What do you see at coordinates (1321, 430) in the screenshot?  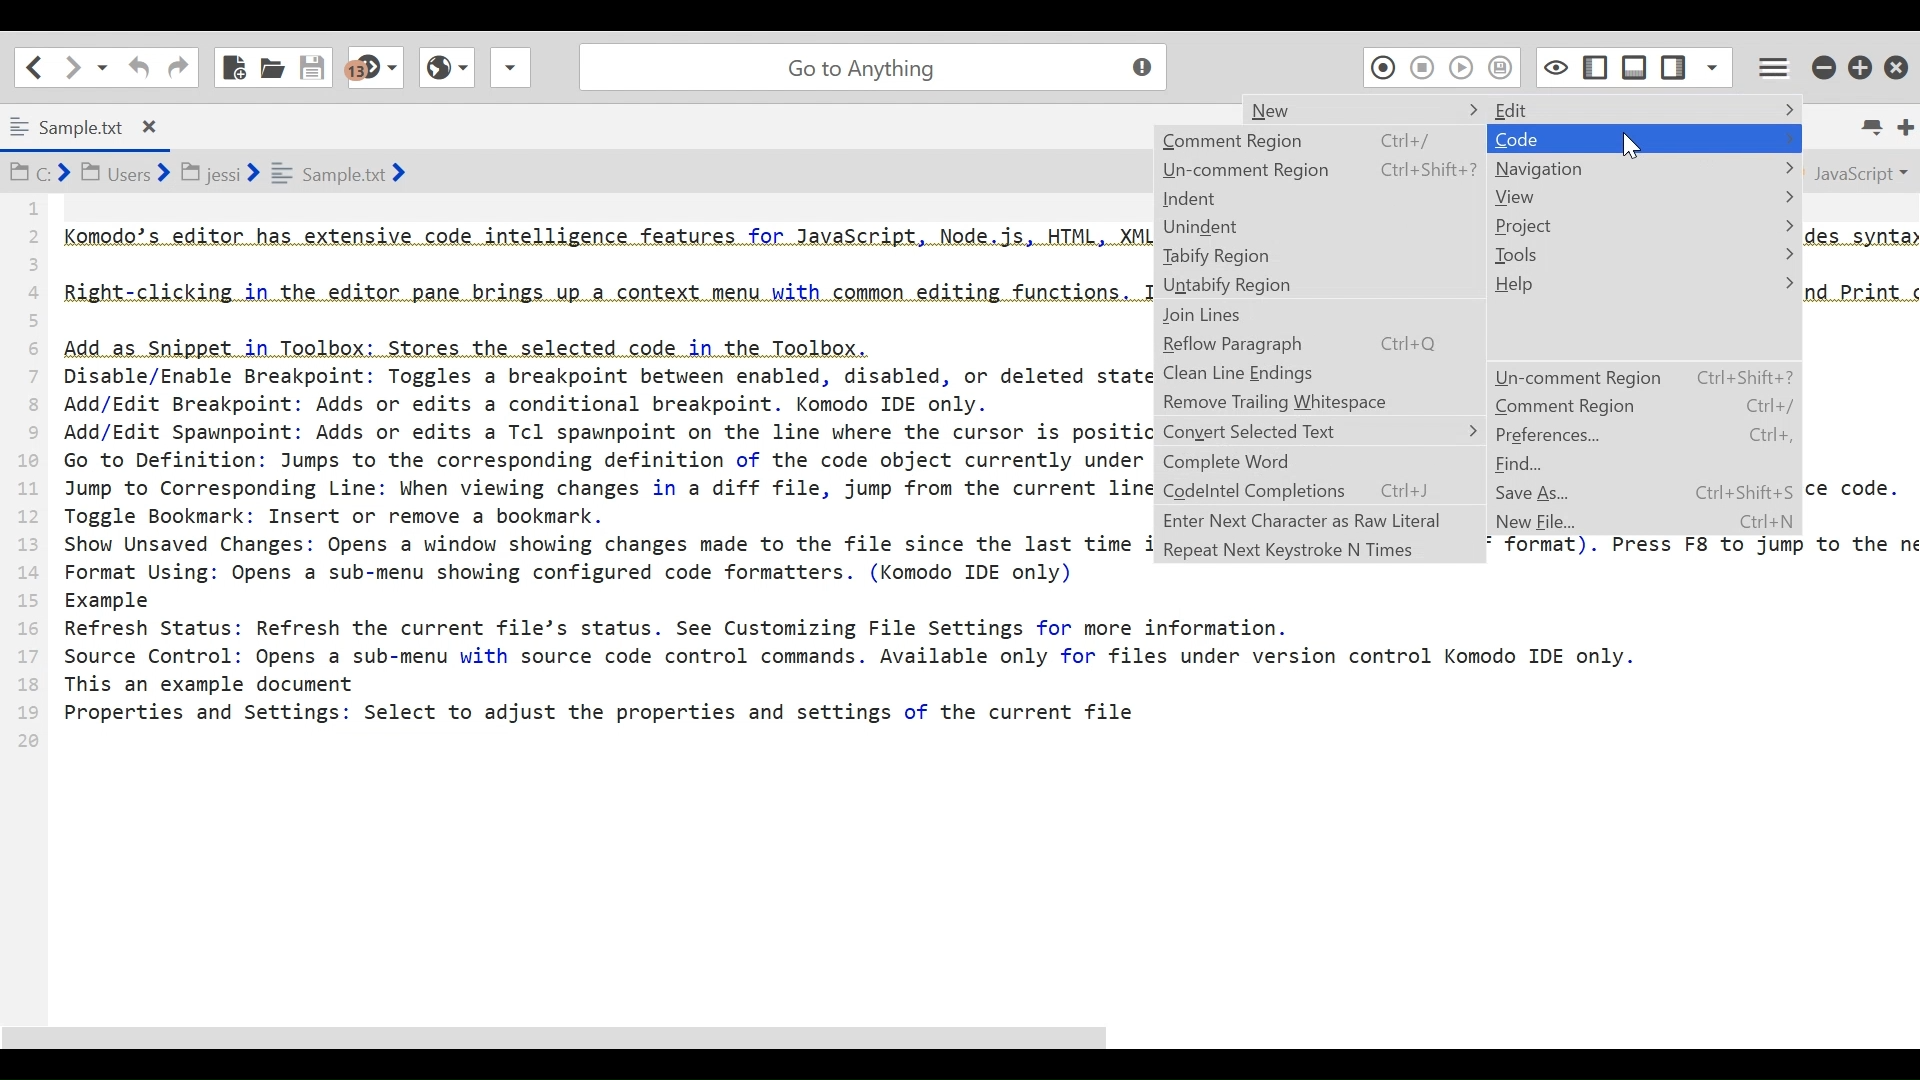 I see `Convert Selected Text` at bounding box center [1321, 430].